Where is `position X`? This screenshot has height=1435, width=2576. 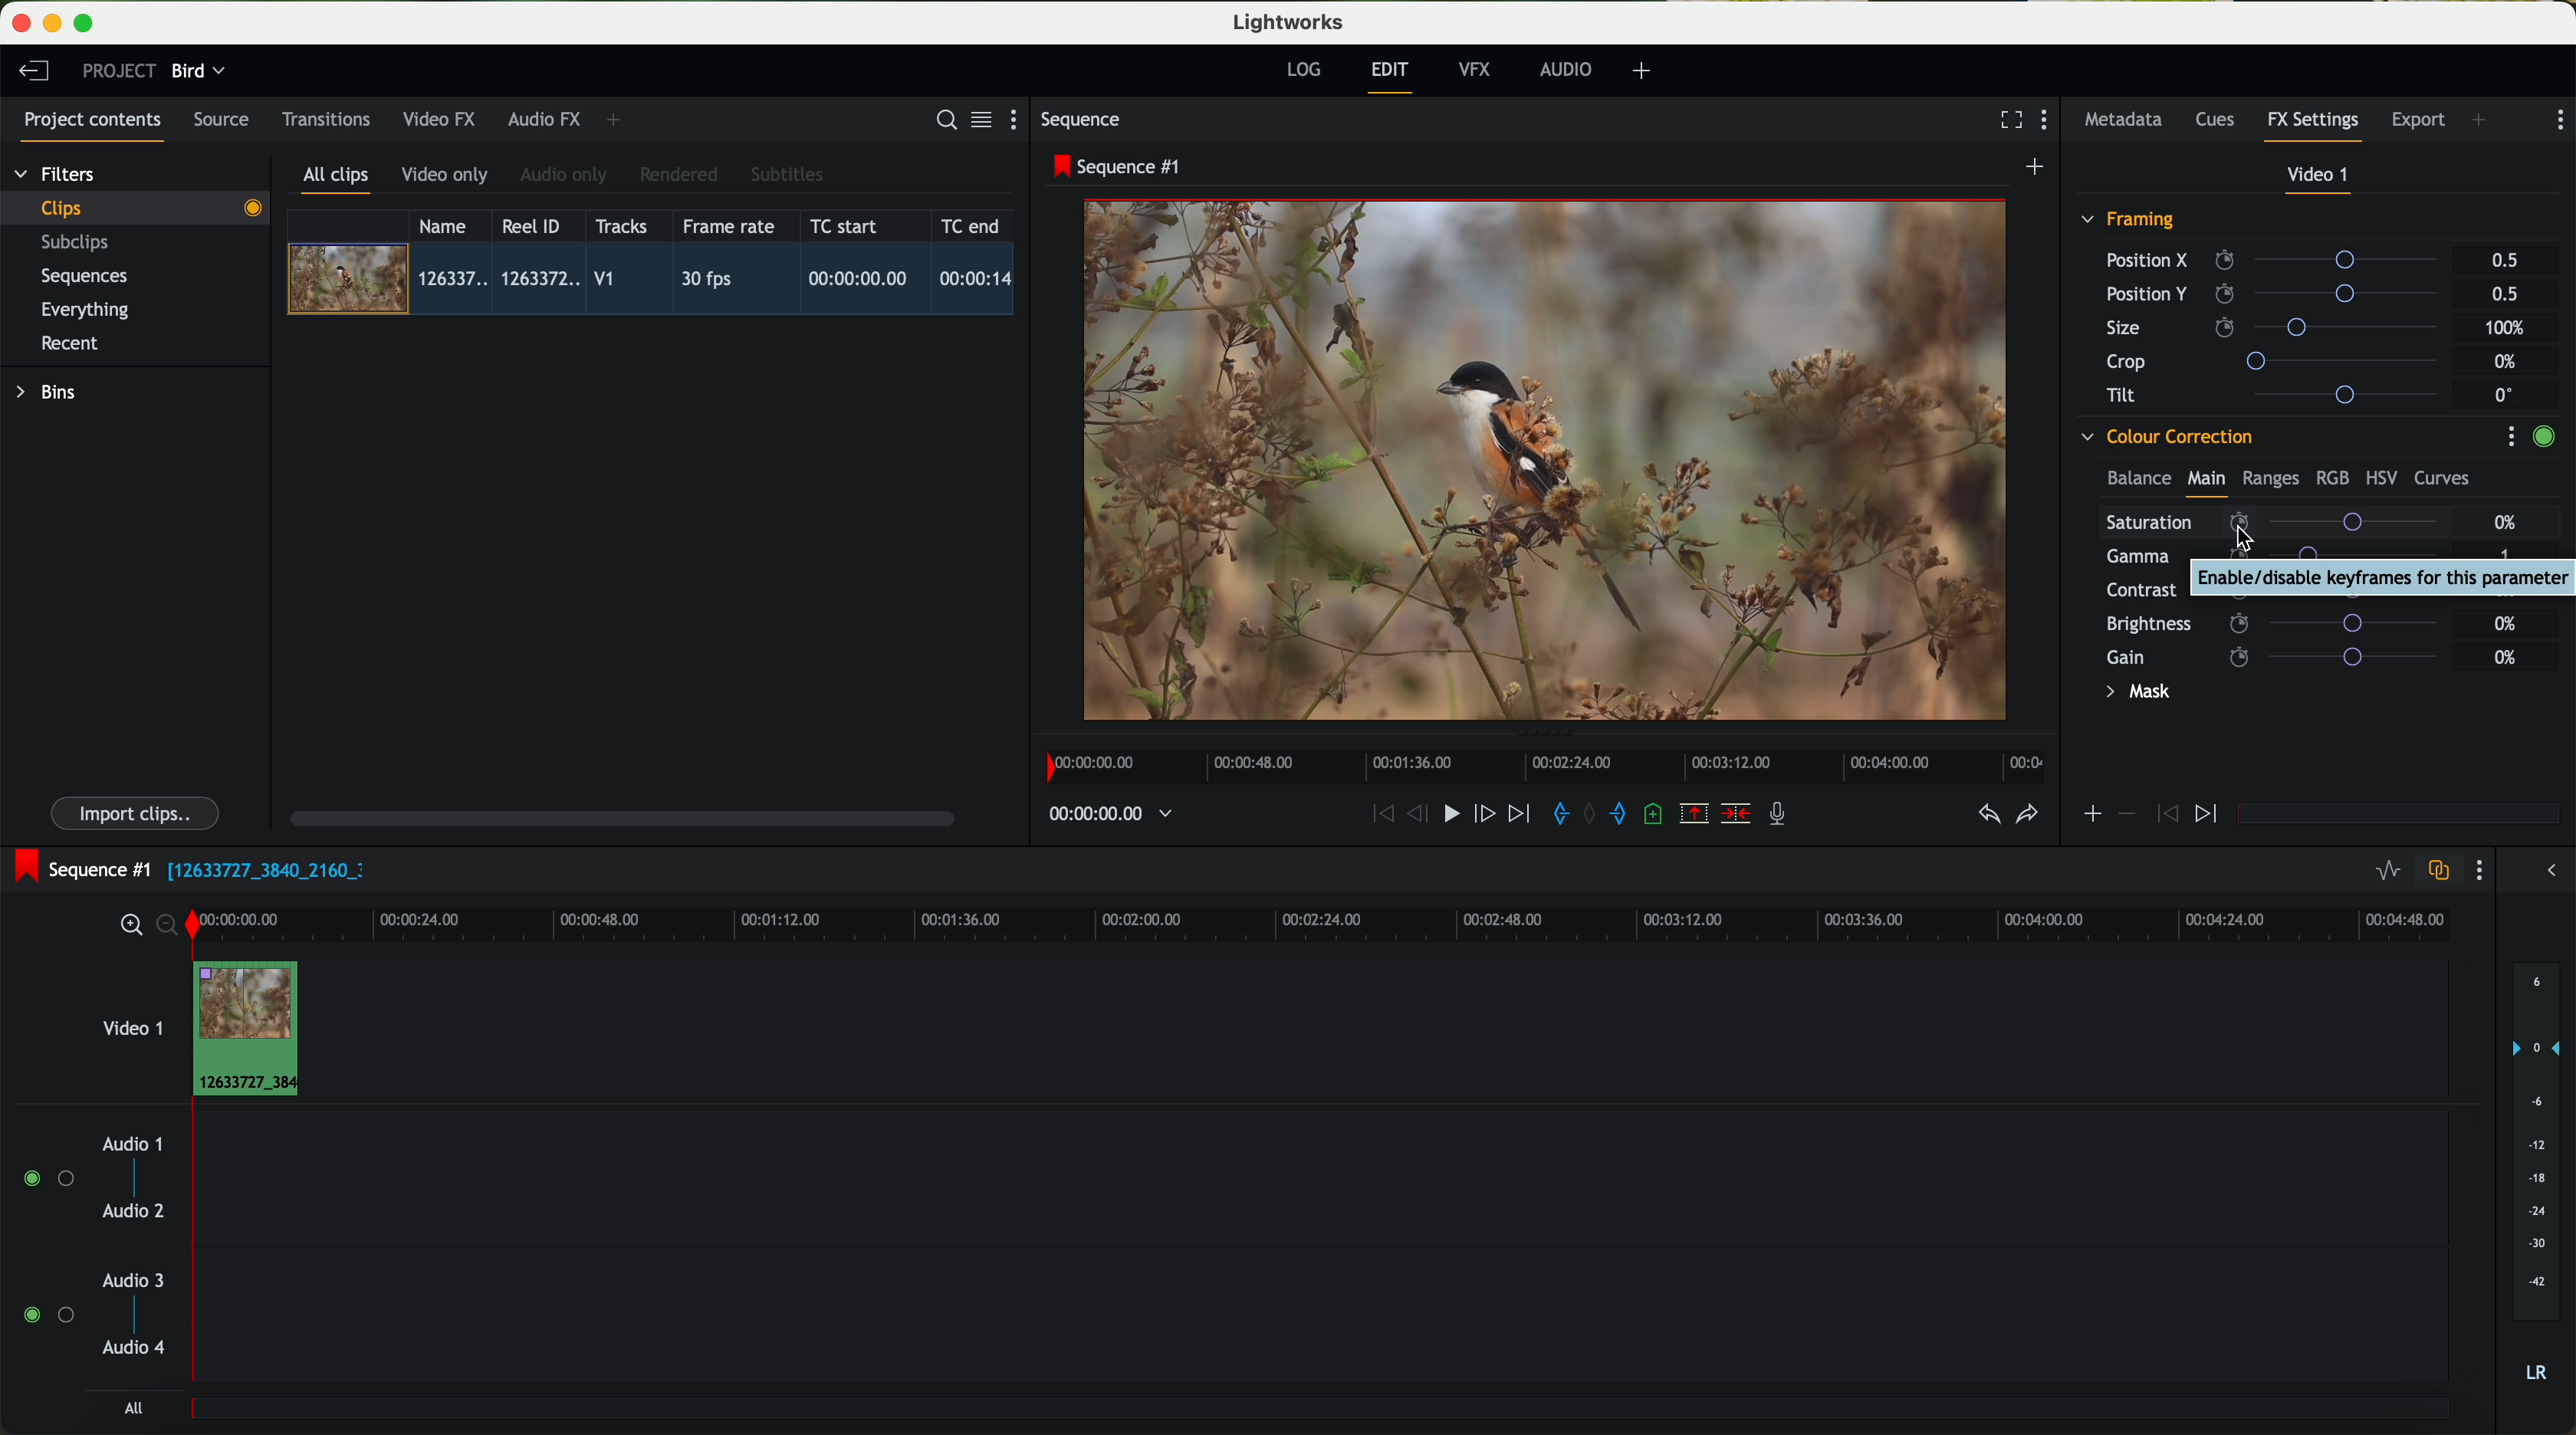 position X is located at coordinates (2279, 260).